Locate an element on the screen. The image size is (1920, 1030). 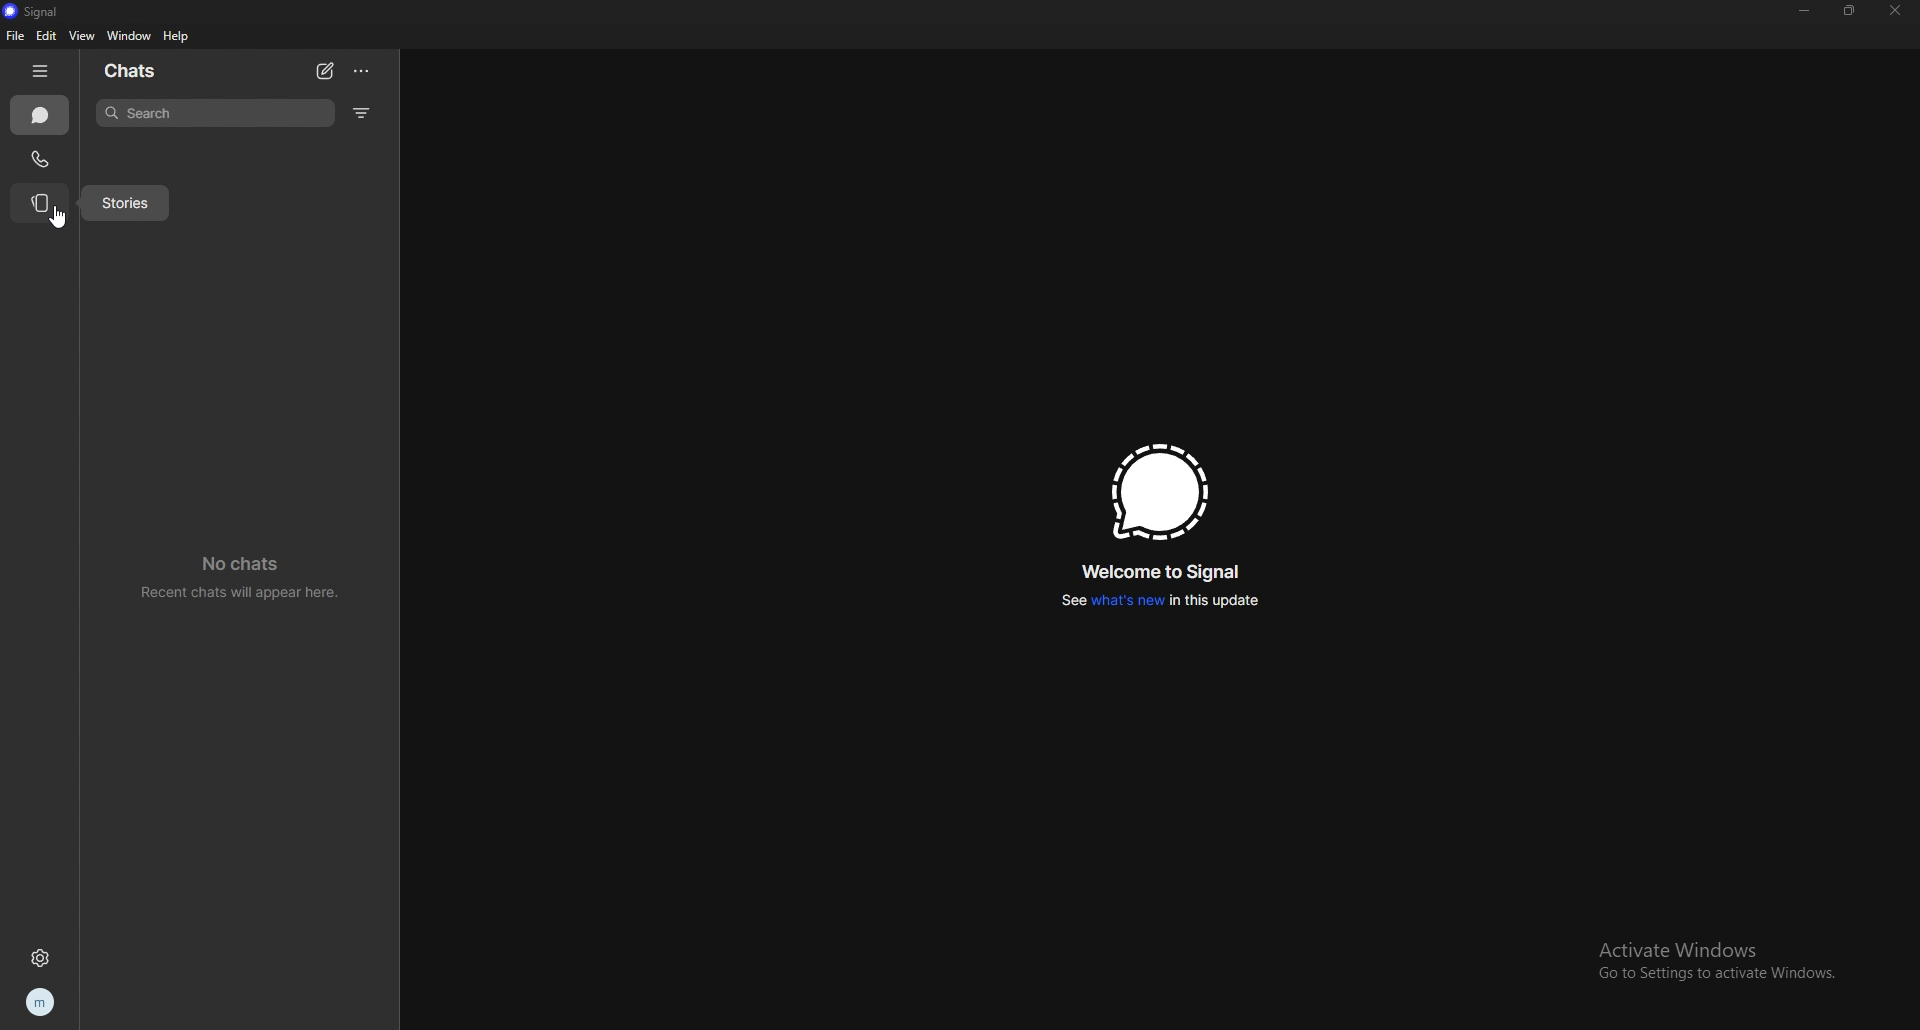
resize is located at coordinates (1849, 11).